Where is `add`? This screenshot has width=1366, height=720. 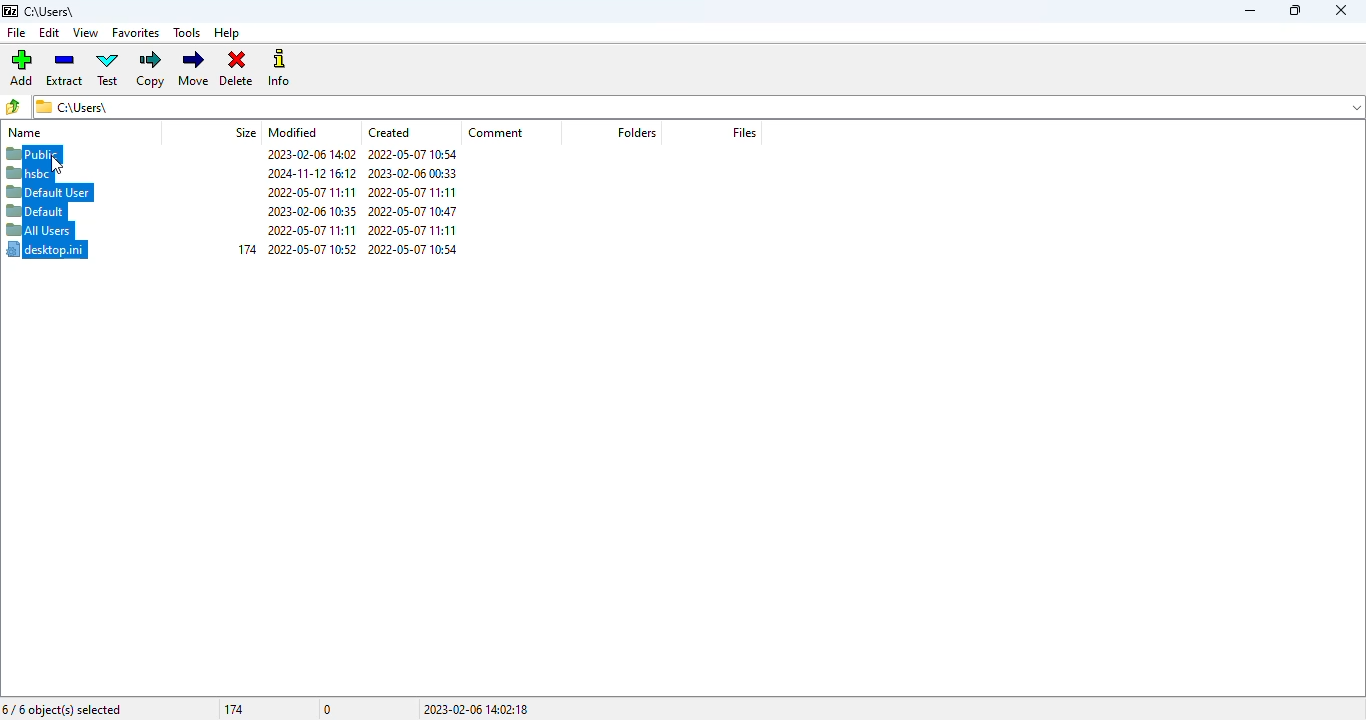 add is located at coordinates (21, 67).